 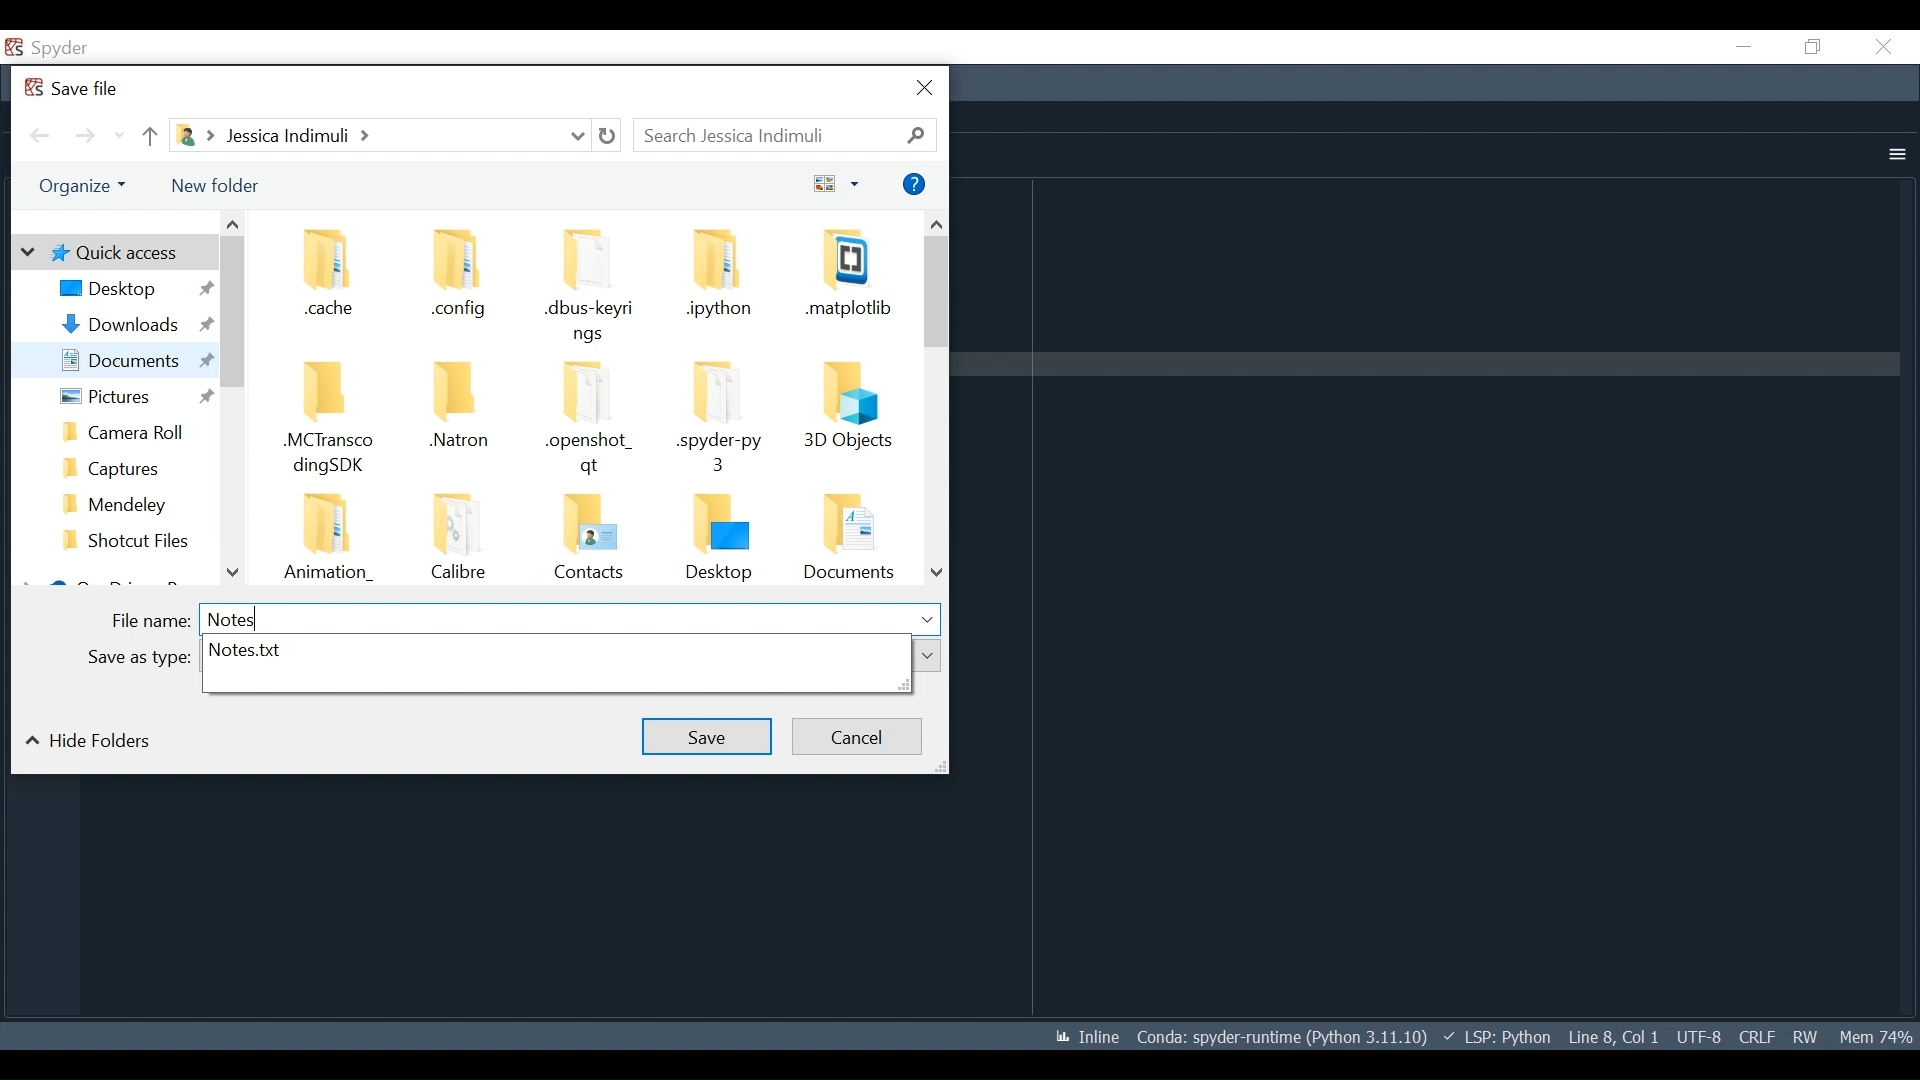 I want to click on Folder, so click(x=849, y=539).